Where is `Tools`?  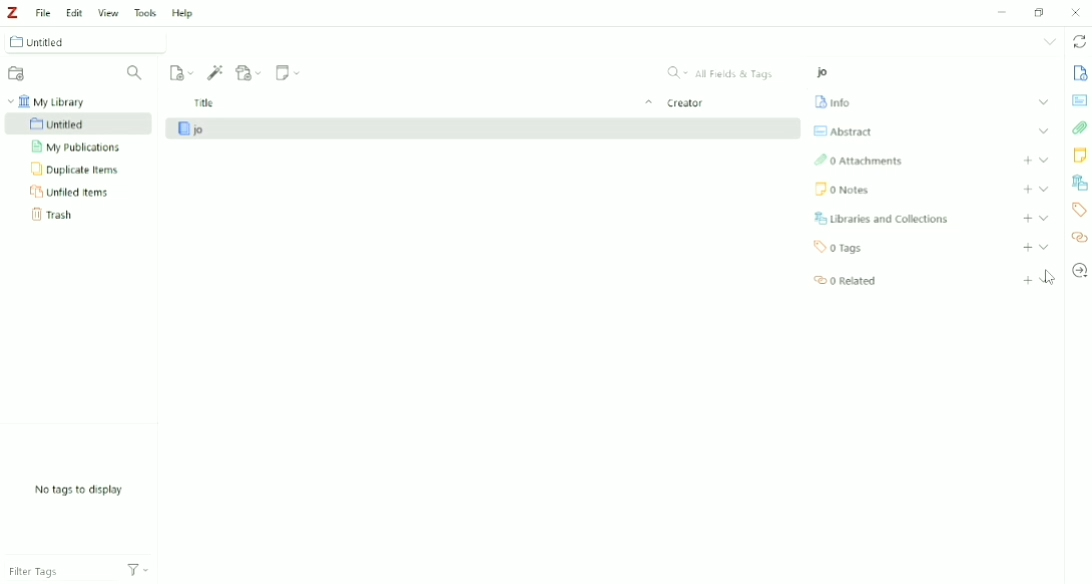 Tools is located at coordinates (146, 11).